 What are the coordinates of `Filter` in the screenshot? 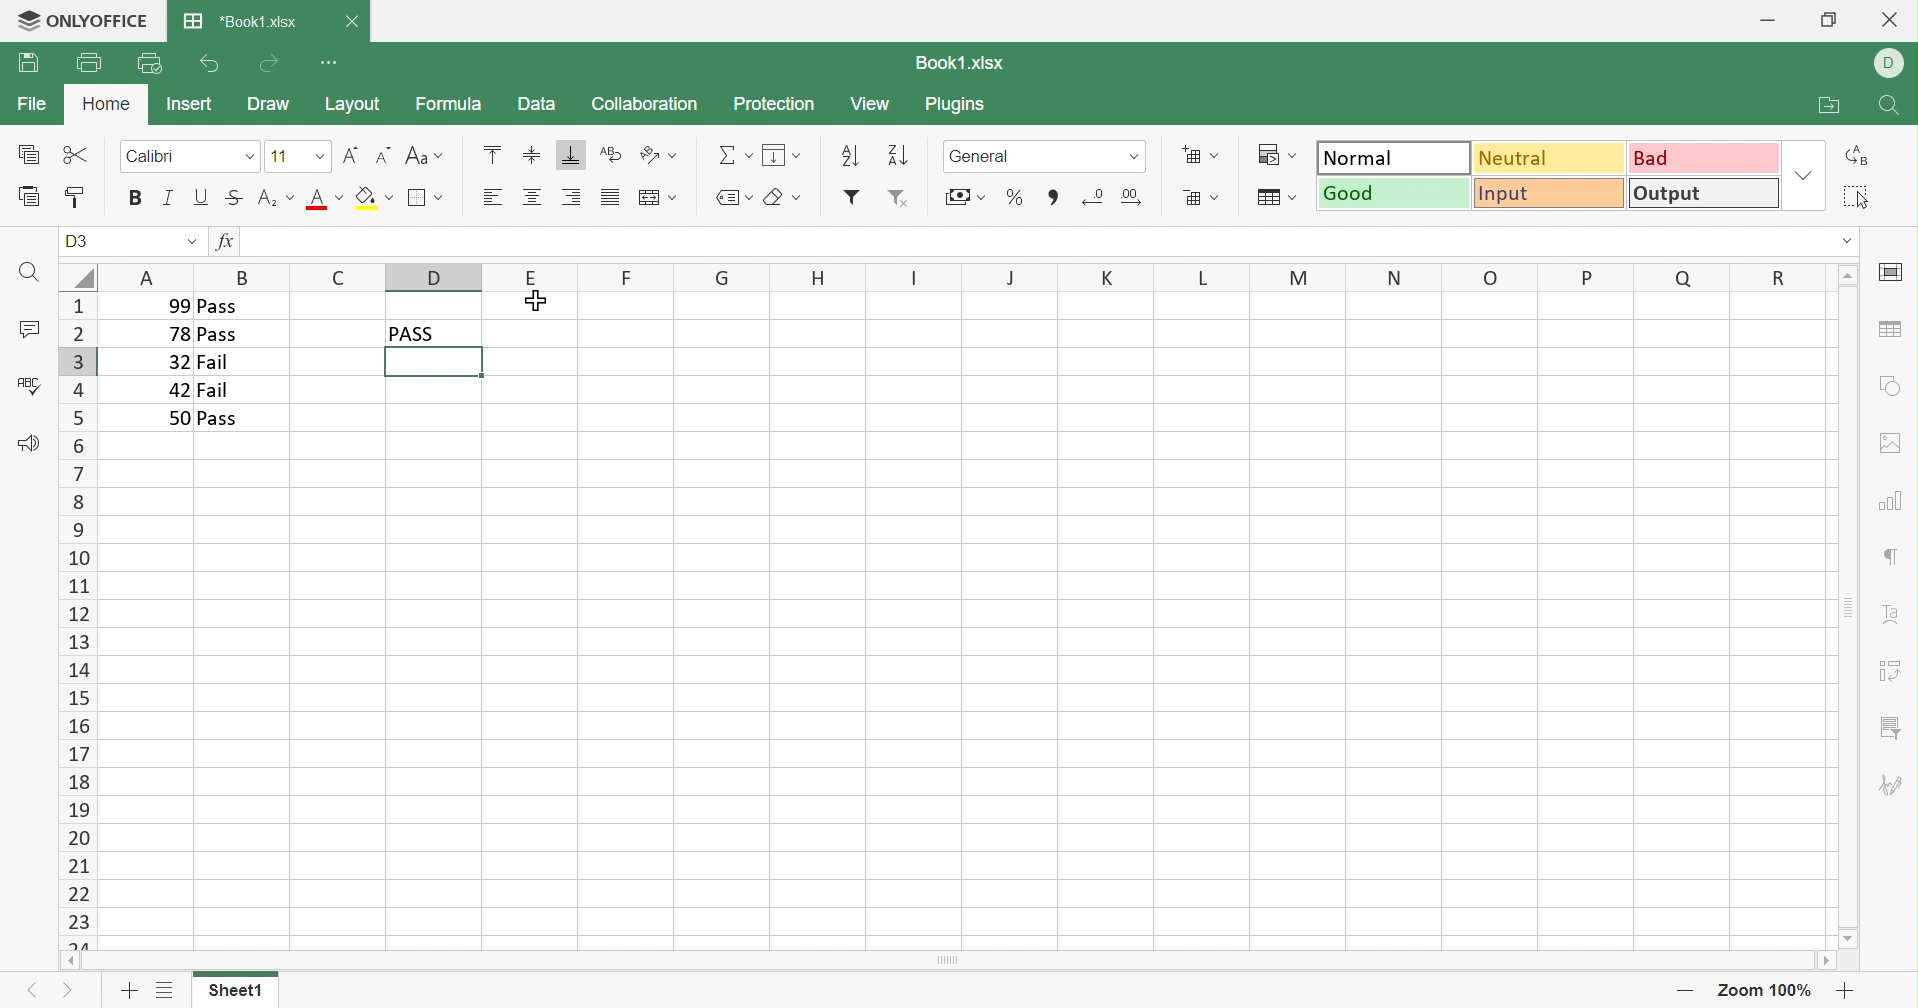 It's located at (851, 197).